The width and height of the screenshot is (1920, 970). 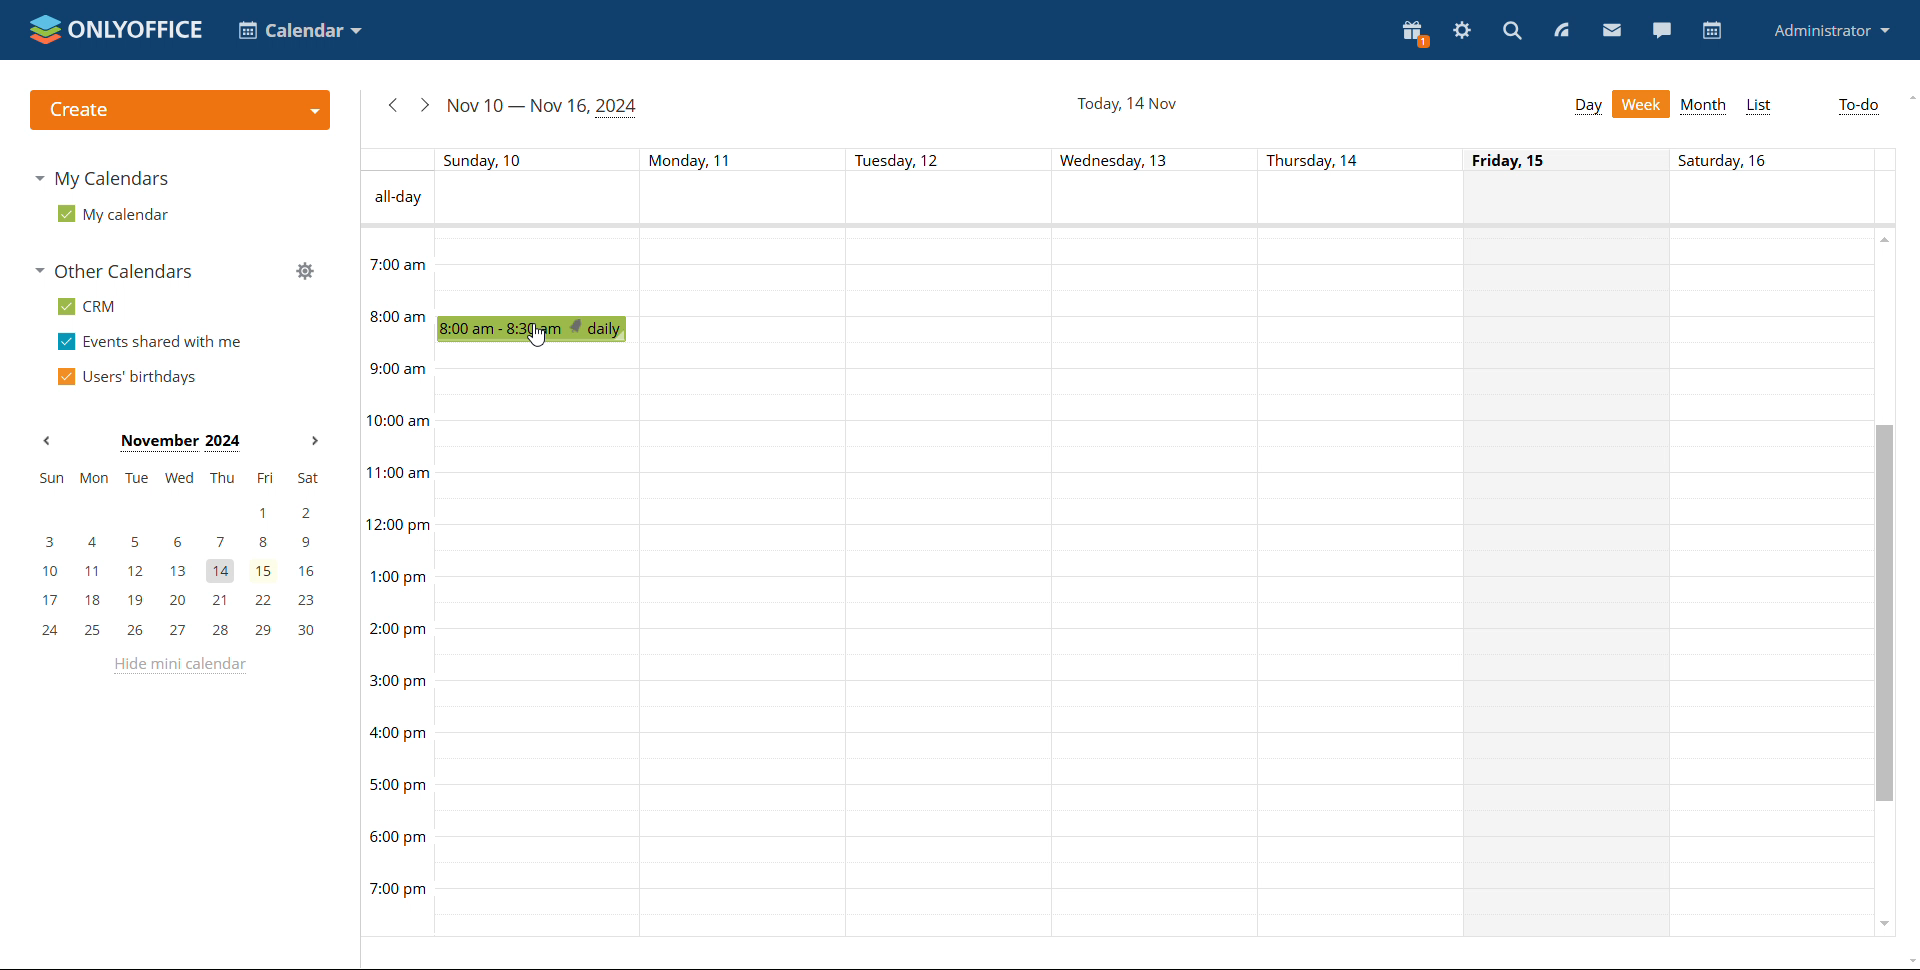 What do you see at coordinates (86, 306) in the screenshot?
I see `crm` at bounding box center [86, 306].